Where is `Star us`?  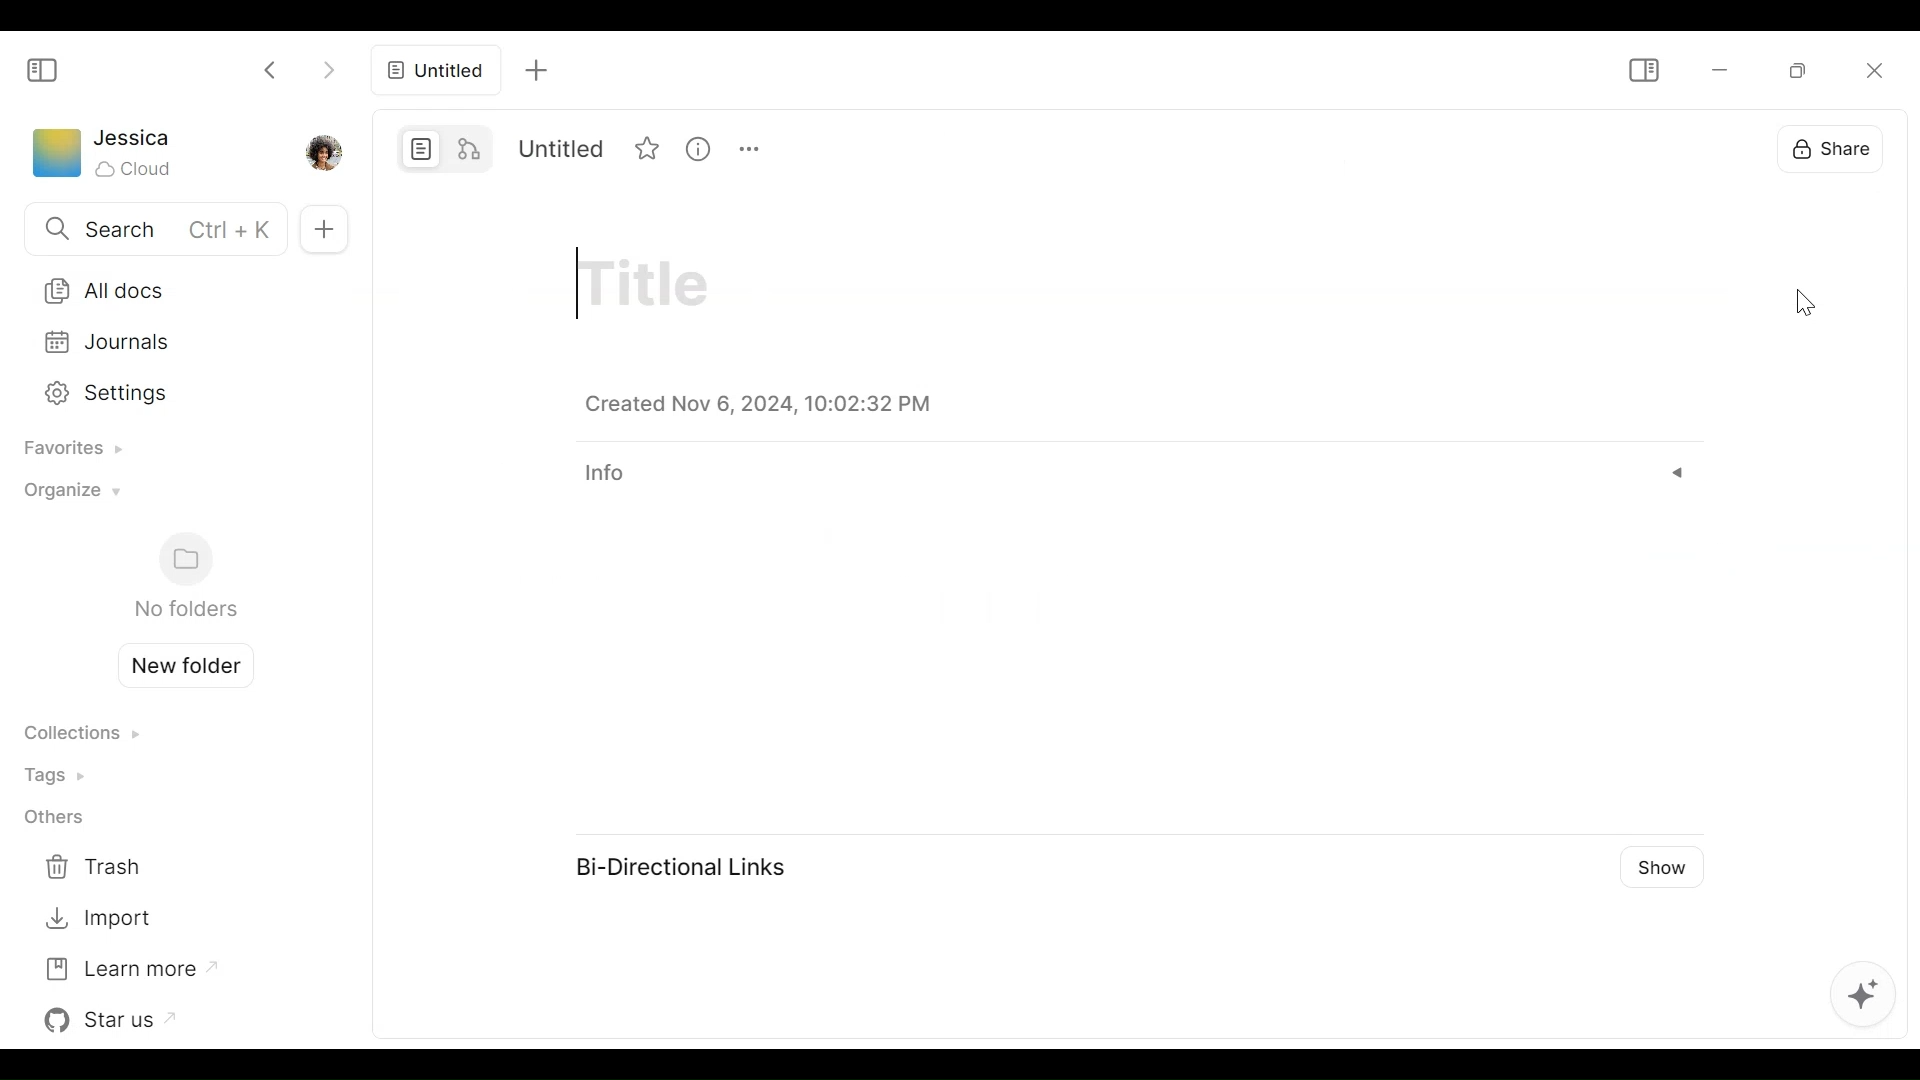
Star us is located at coordinates (115, 1020).